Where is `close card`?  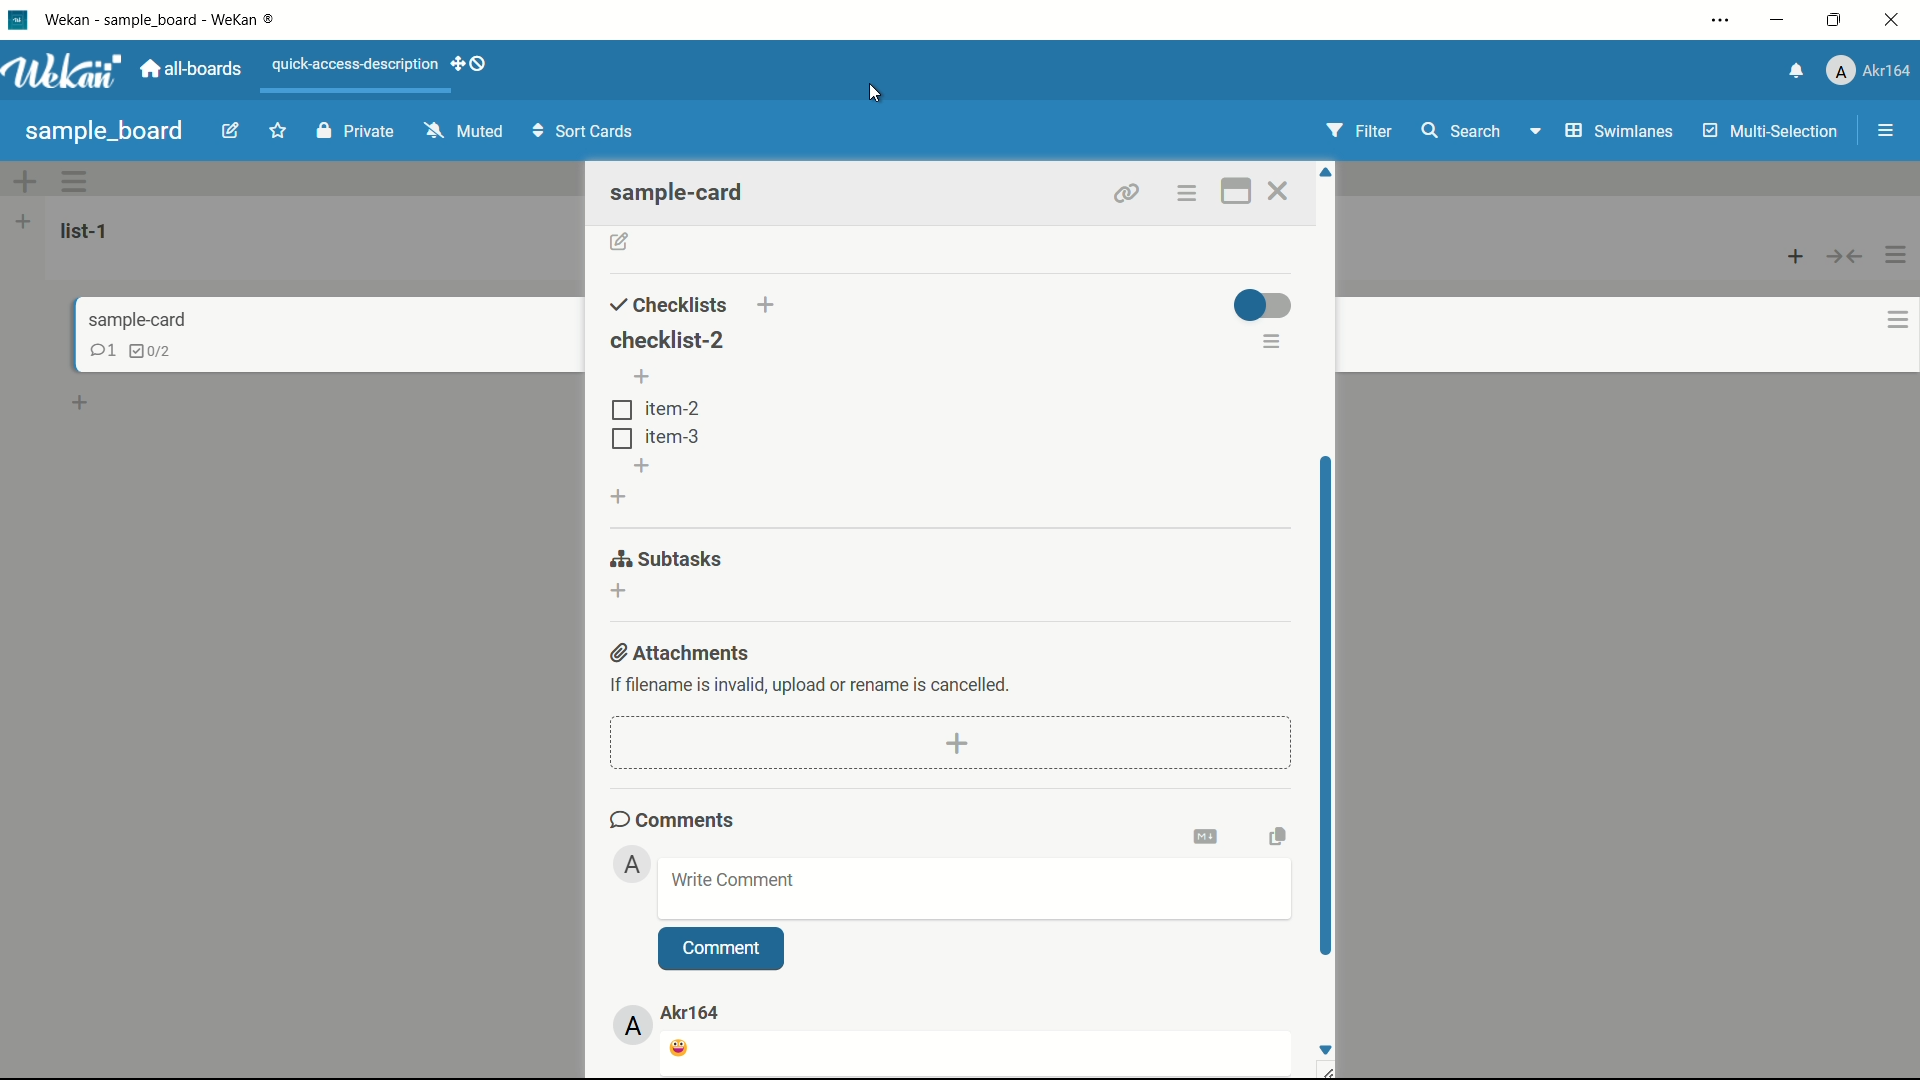
close card is located at coordinates (1283, 191).